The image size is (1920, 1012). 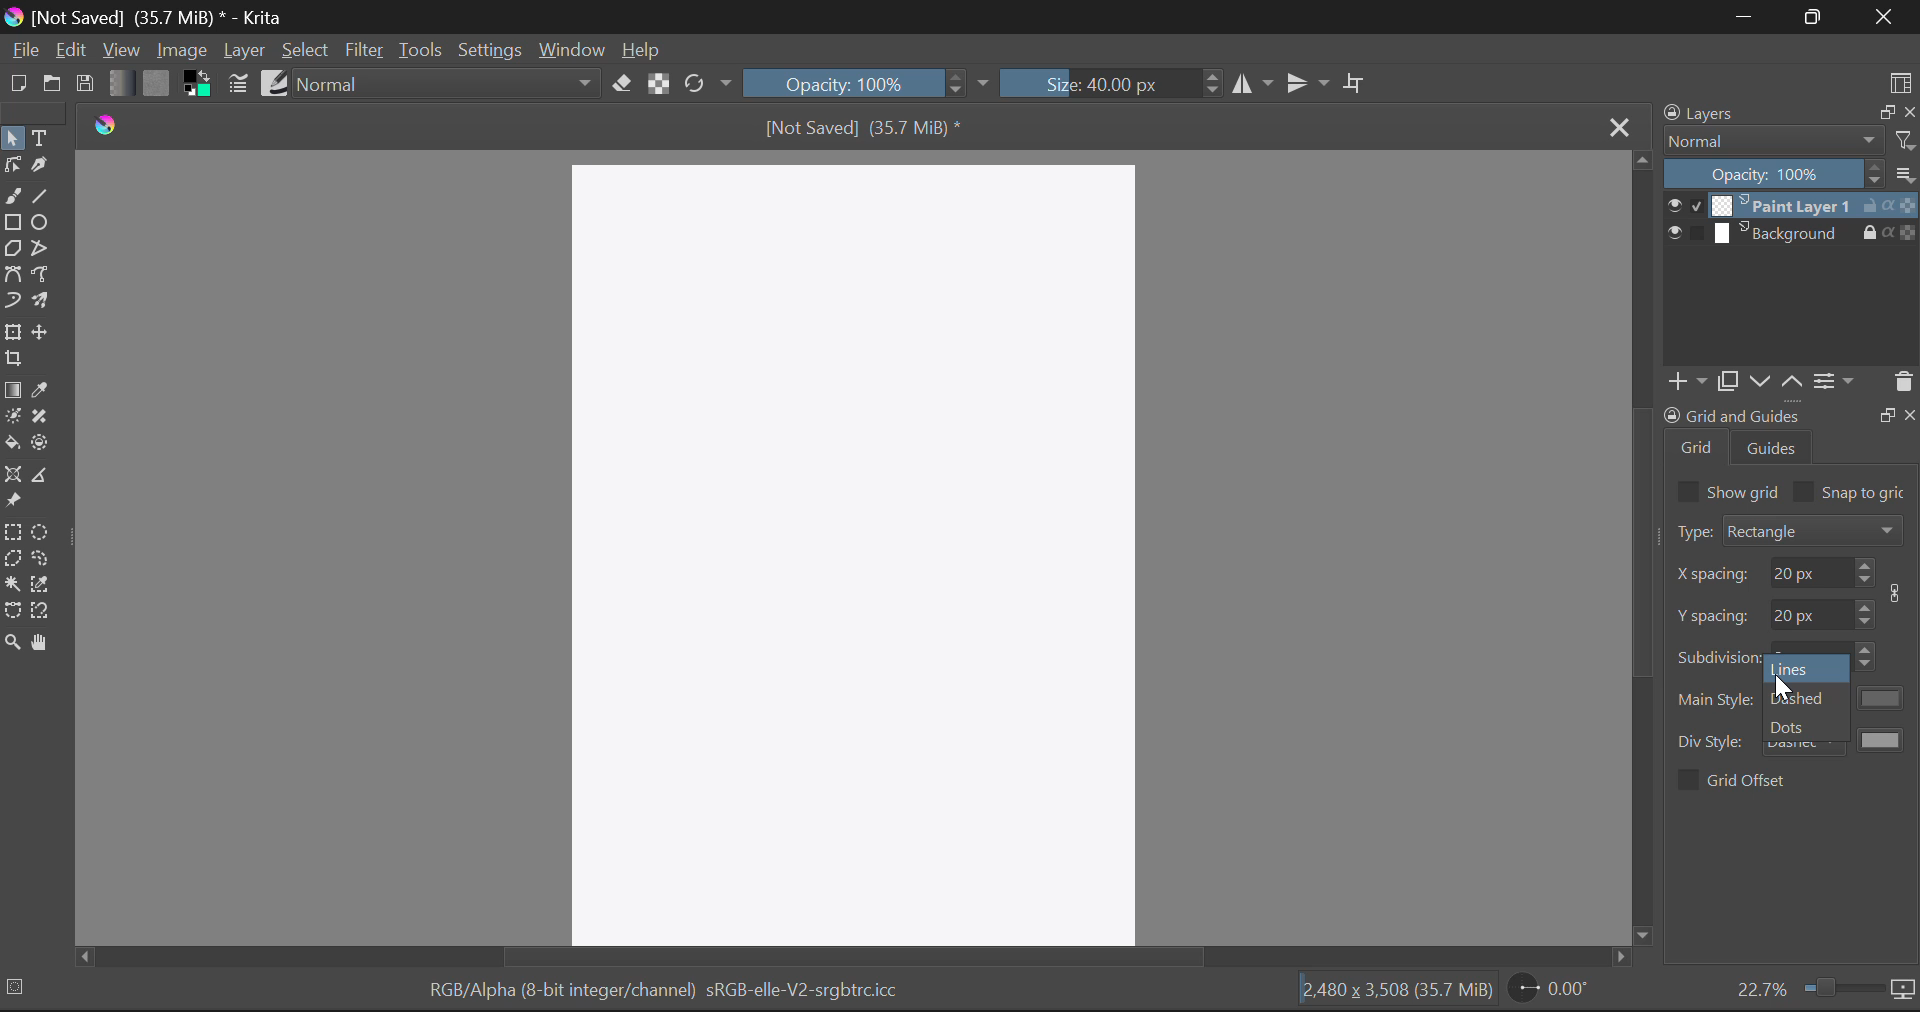 I want to click on Pan, so click(x=43, y=643).